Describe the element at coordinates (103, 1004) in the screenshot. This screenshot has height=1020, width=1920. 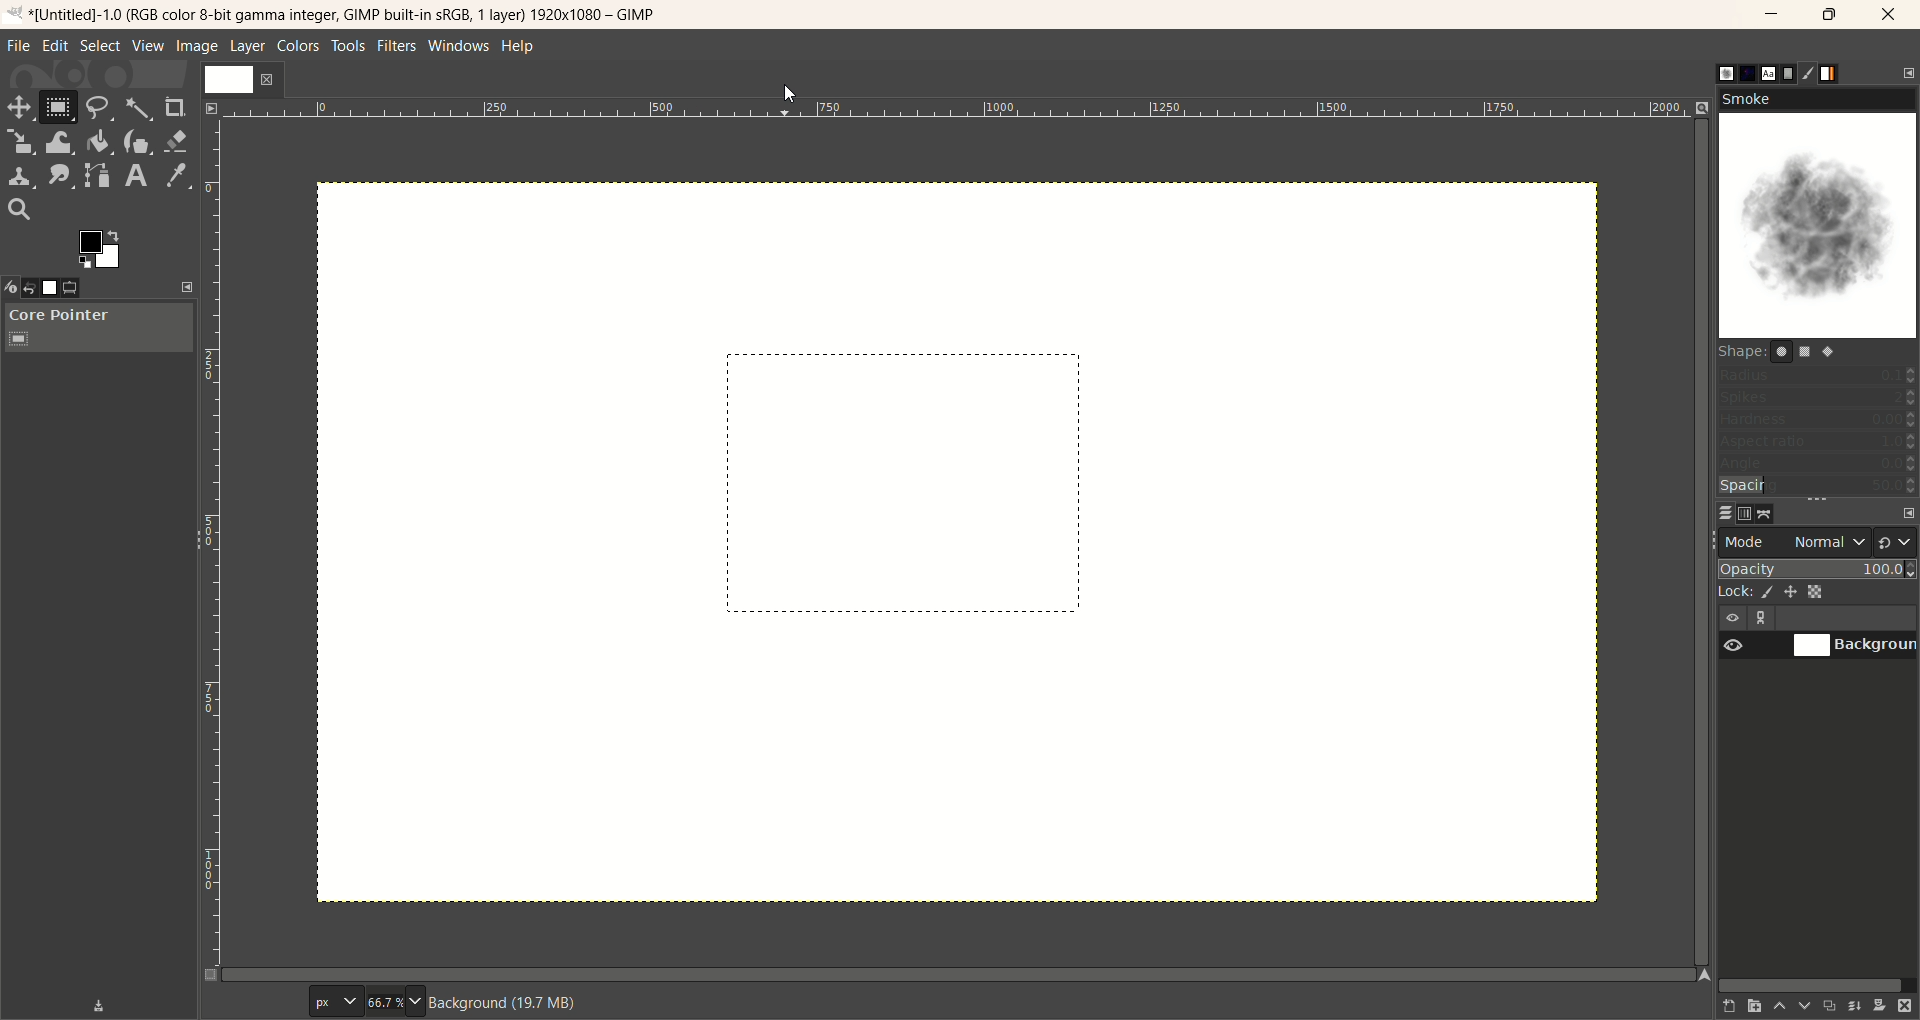
I see `save device status` at that location.